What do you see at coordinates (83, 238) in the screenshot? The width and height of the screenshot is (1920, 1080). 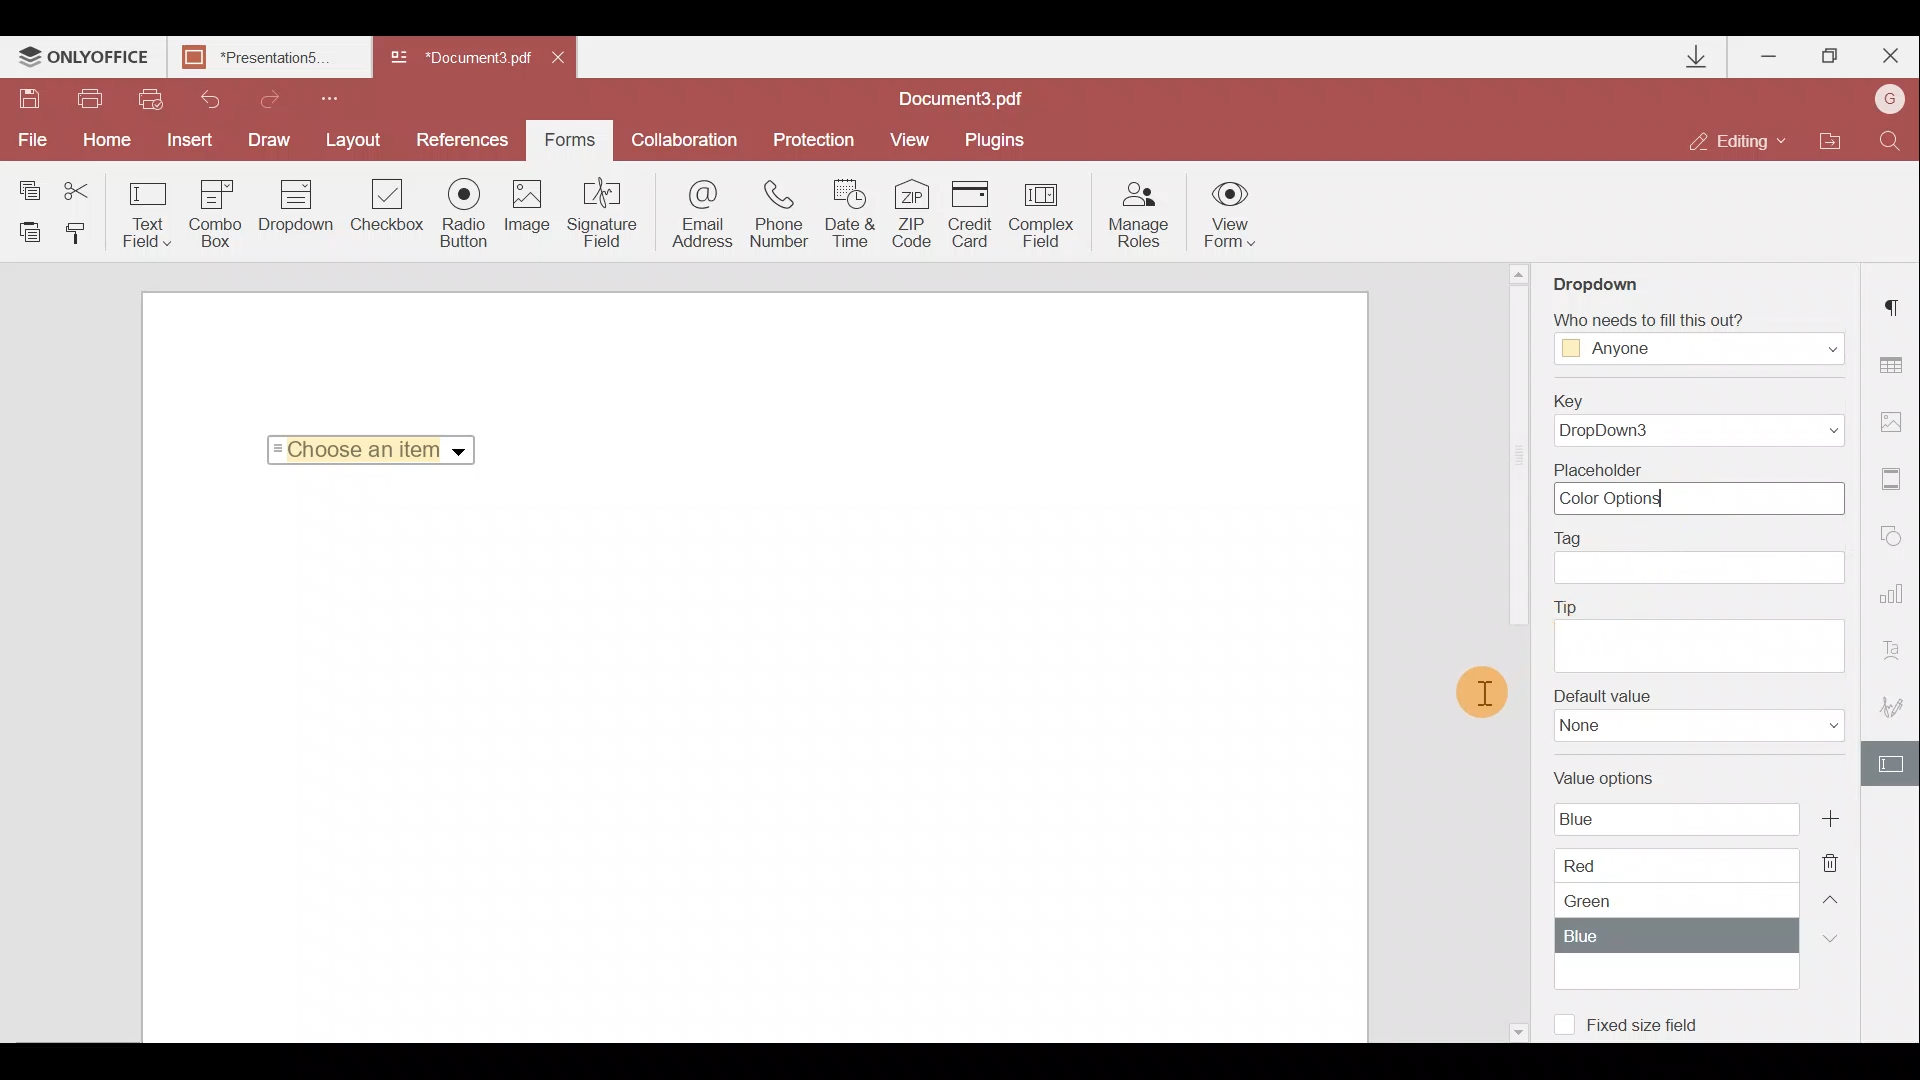 I see `Copy style` at bounding box center [83, 238].